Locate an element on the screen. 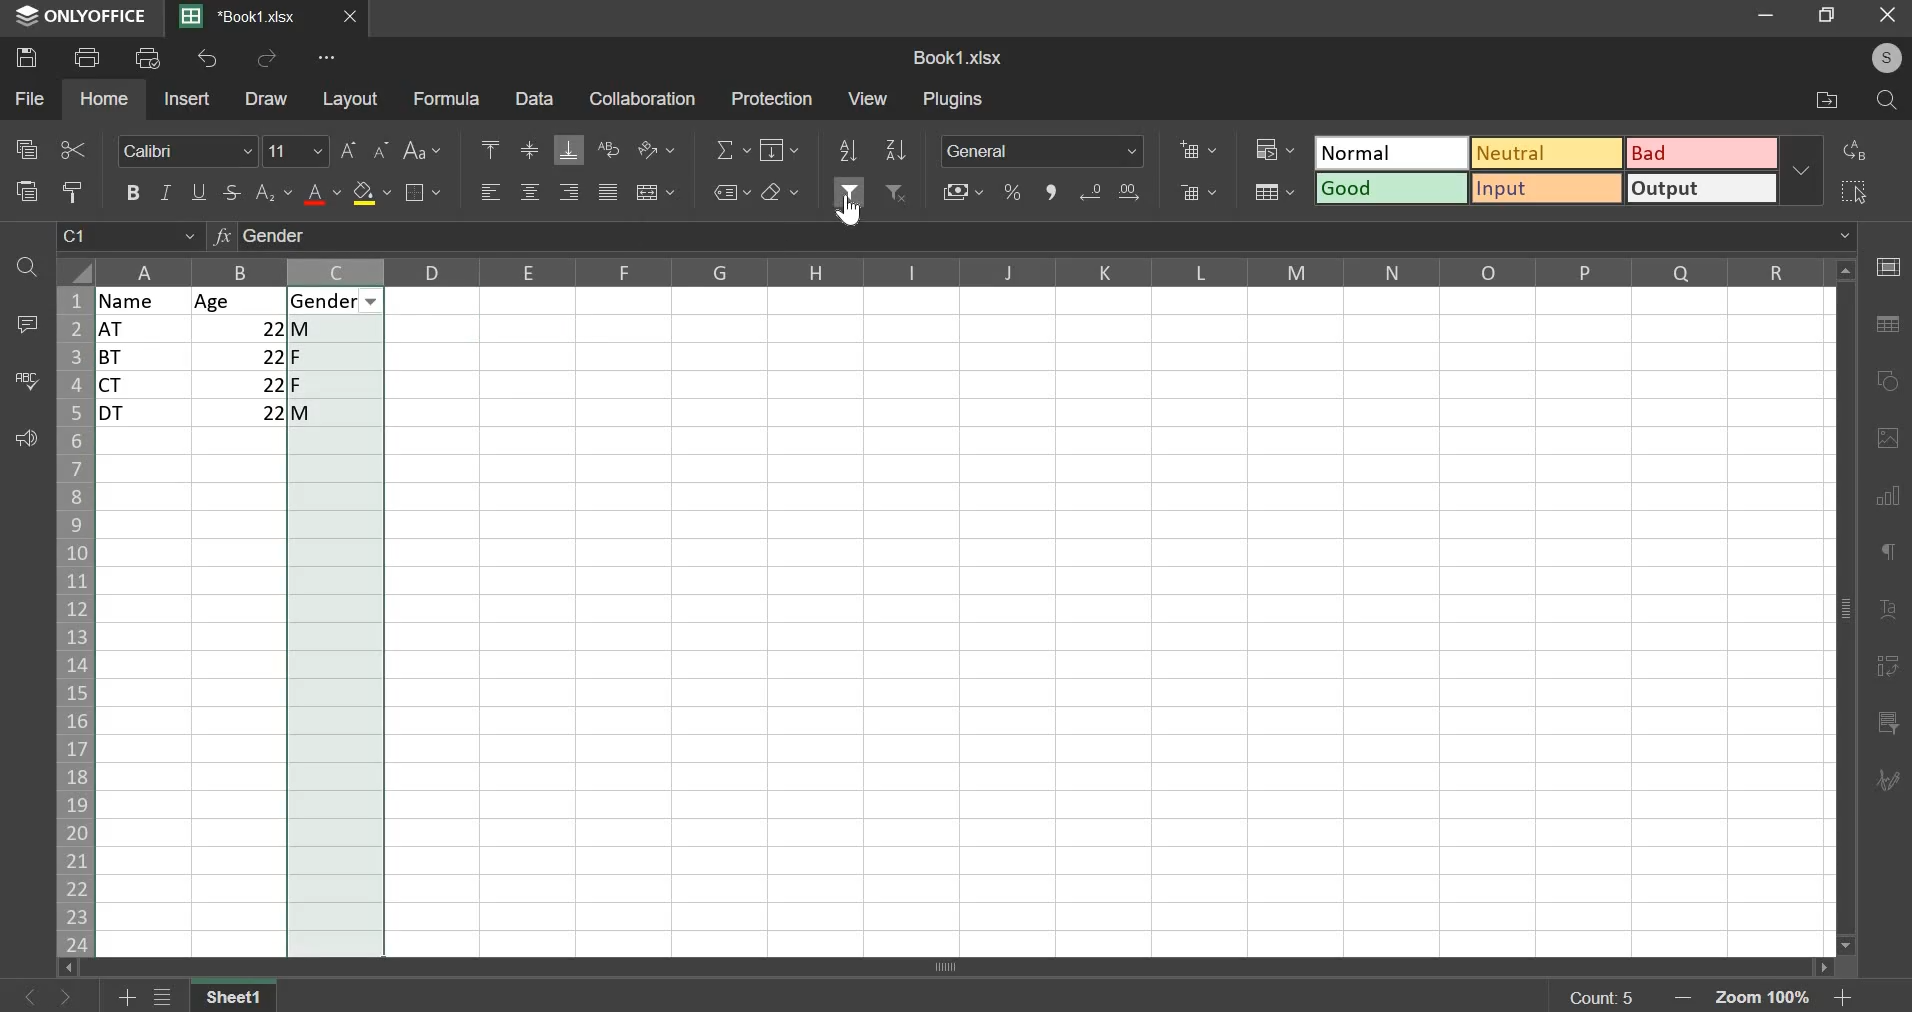 The image size is (1912, 1012). remove filter is located at coordinates (898, 192).